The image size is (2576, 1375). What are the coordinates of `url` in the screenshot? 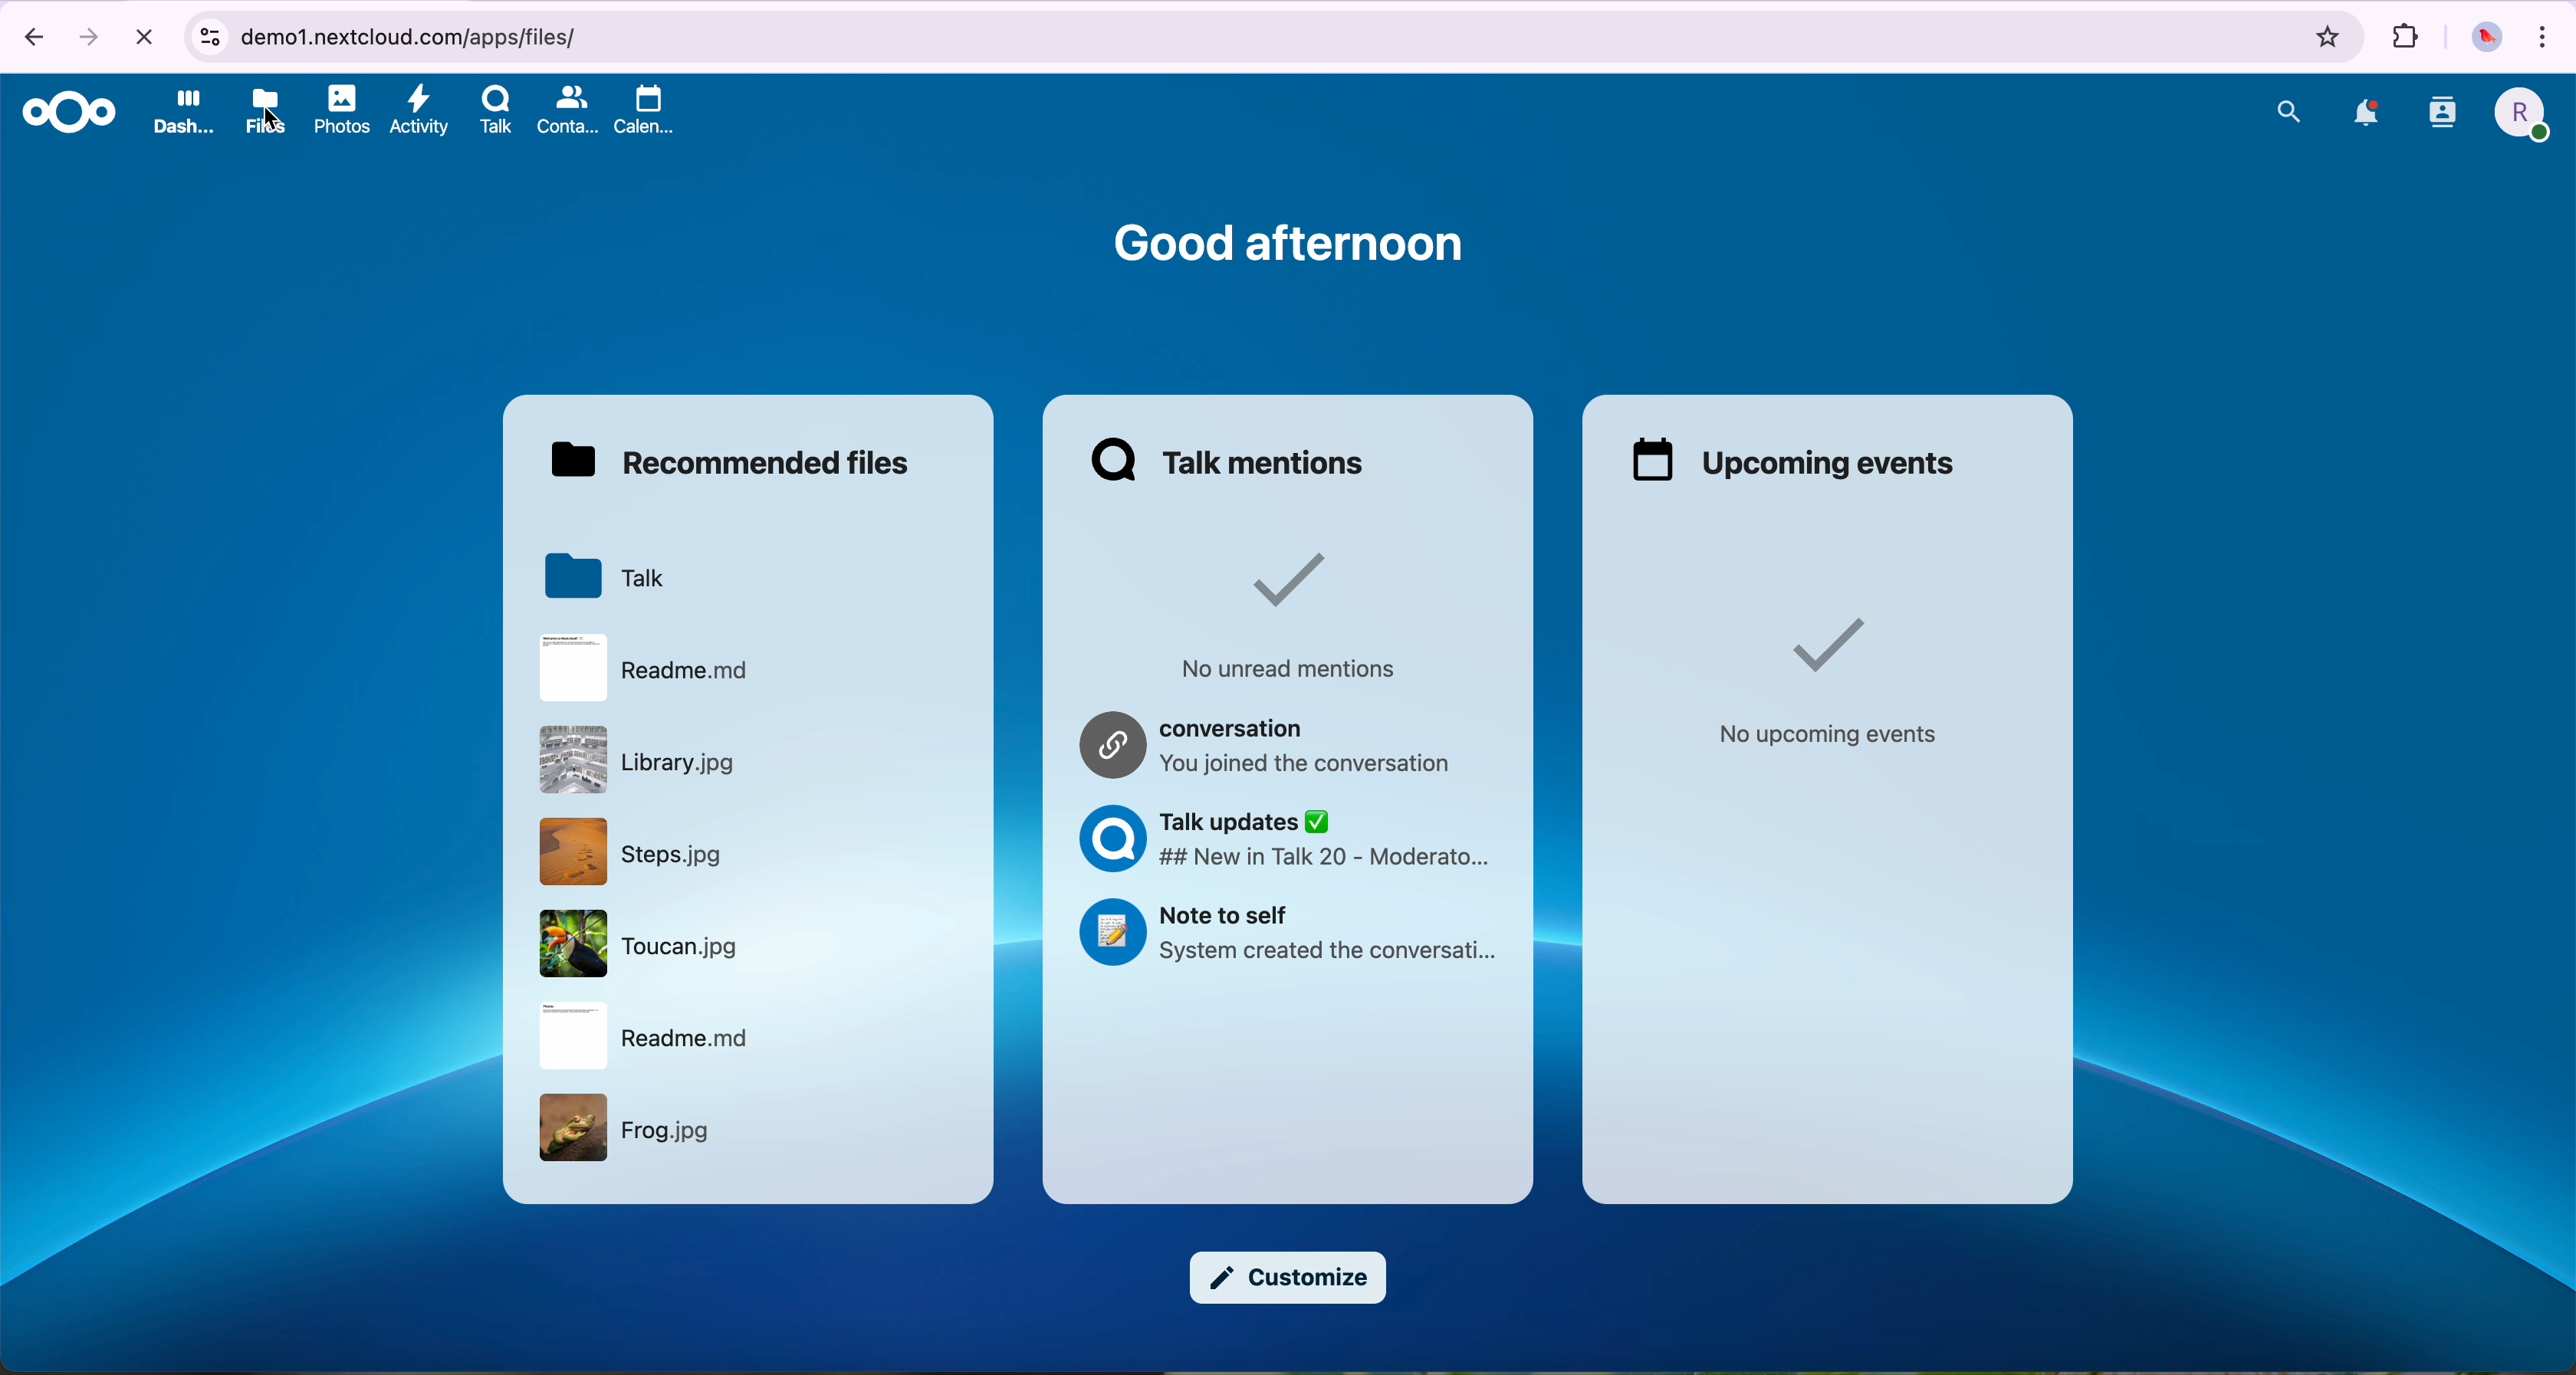 It's located at (1240, 38).